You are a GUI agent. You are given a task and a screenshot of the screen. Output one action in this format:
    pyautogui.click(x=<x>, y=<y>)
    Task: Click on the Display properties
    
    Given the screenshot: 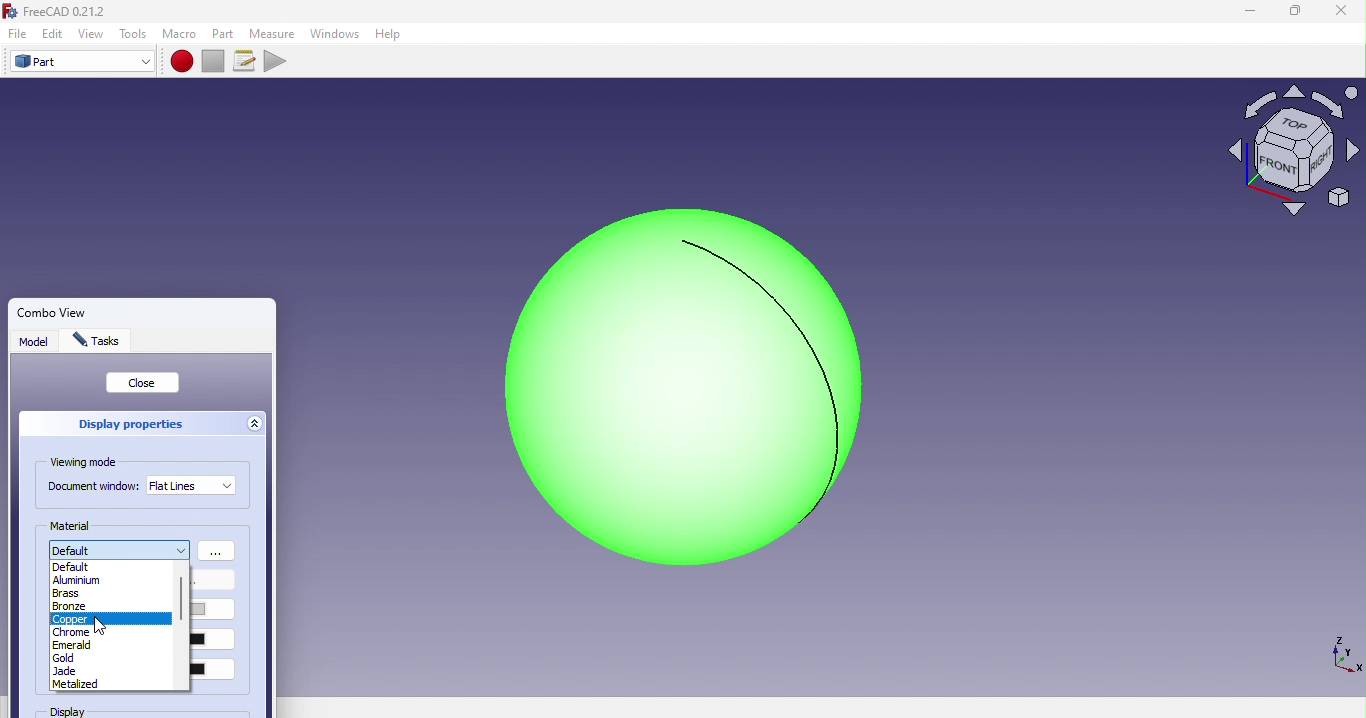 What is the action you would take?
    pyautogui.click(x=128, y=424)
    